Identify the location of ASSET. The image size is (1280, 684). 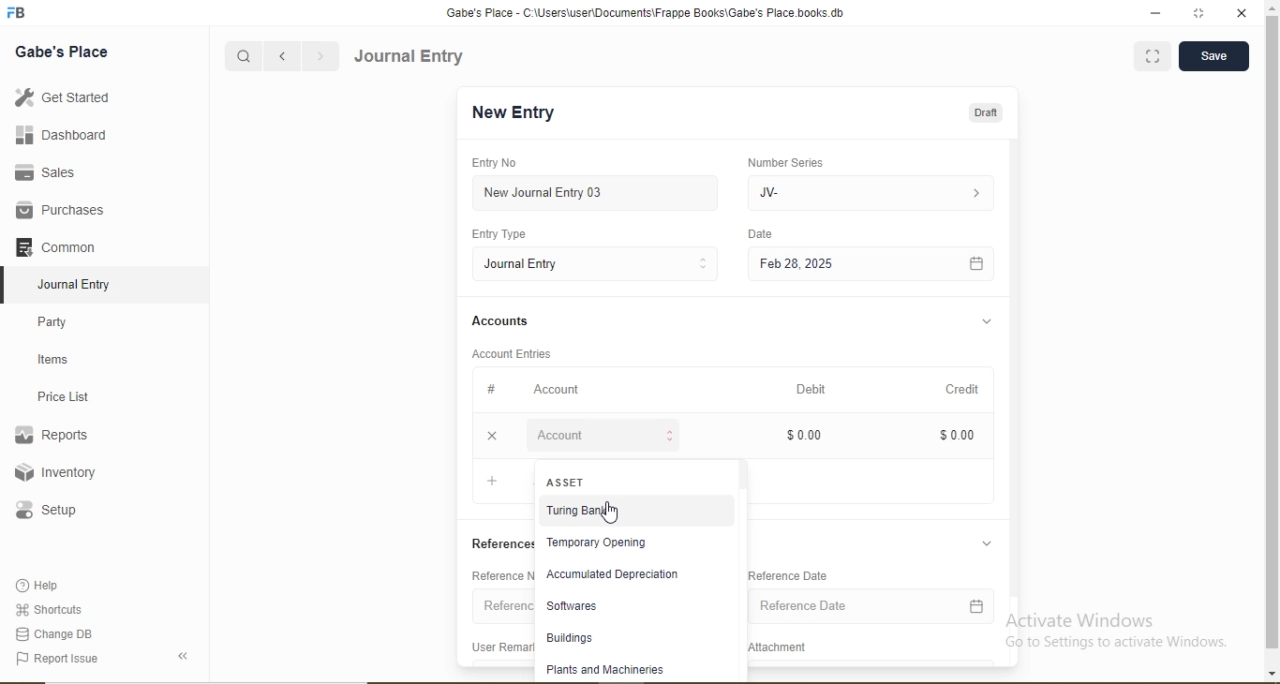
(568, 481).